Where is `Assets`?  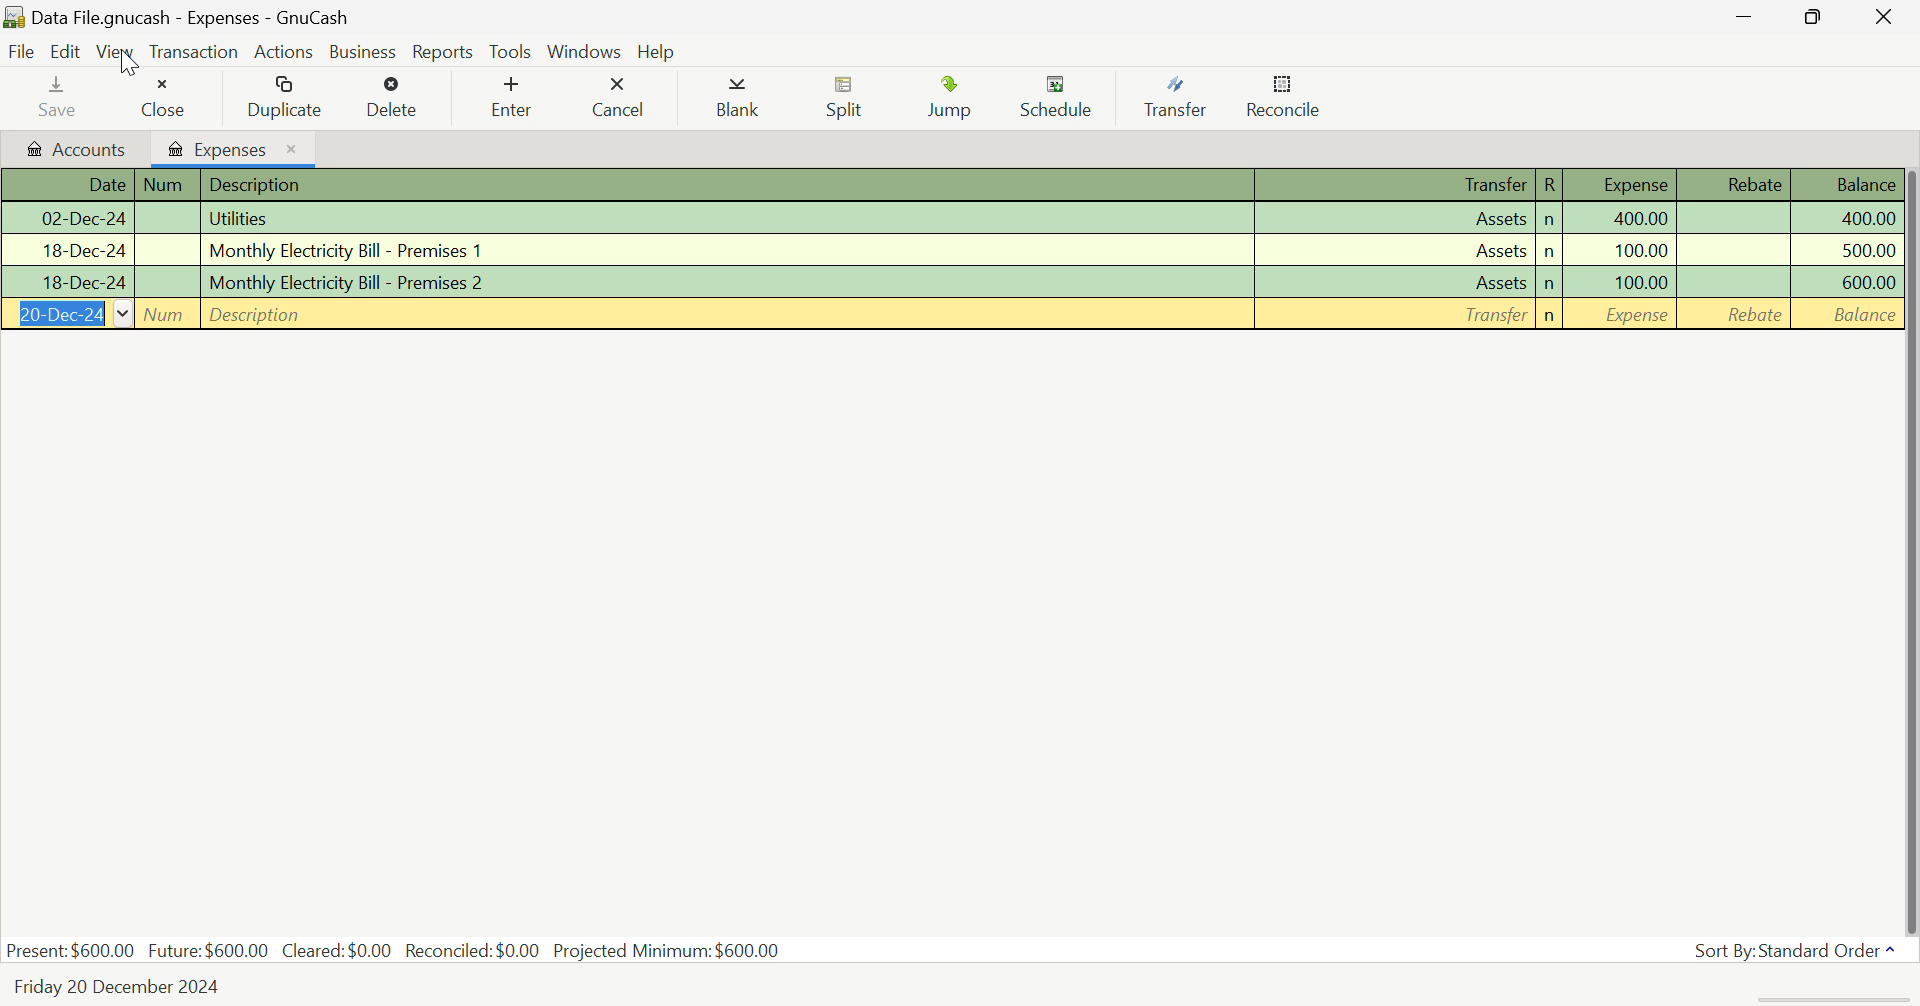
Assets is located at coordinates (1394, 217).